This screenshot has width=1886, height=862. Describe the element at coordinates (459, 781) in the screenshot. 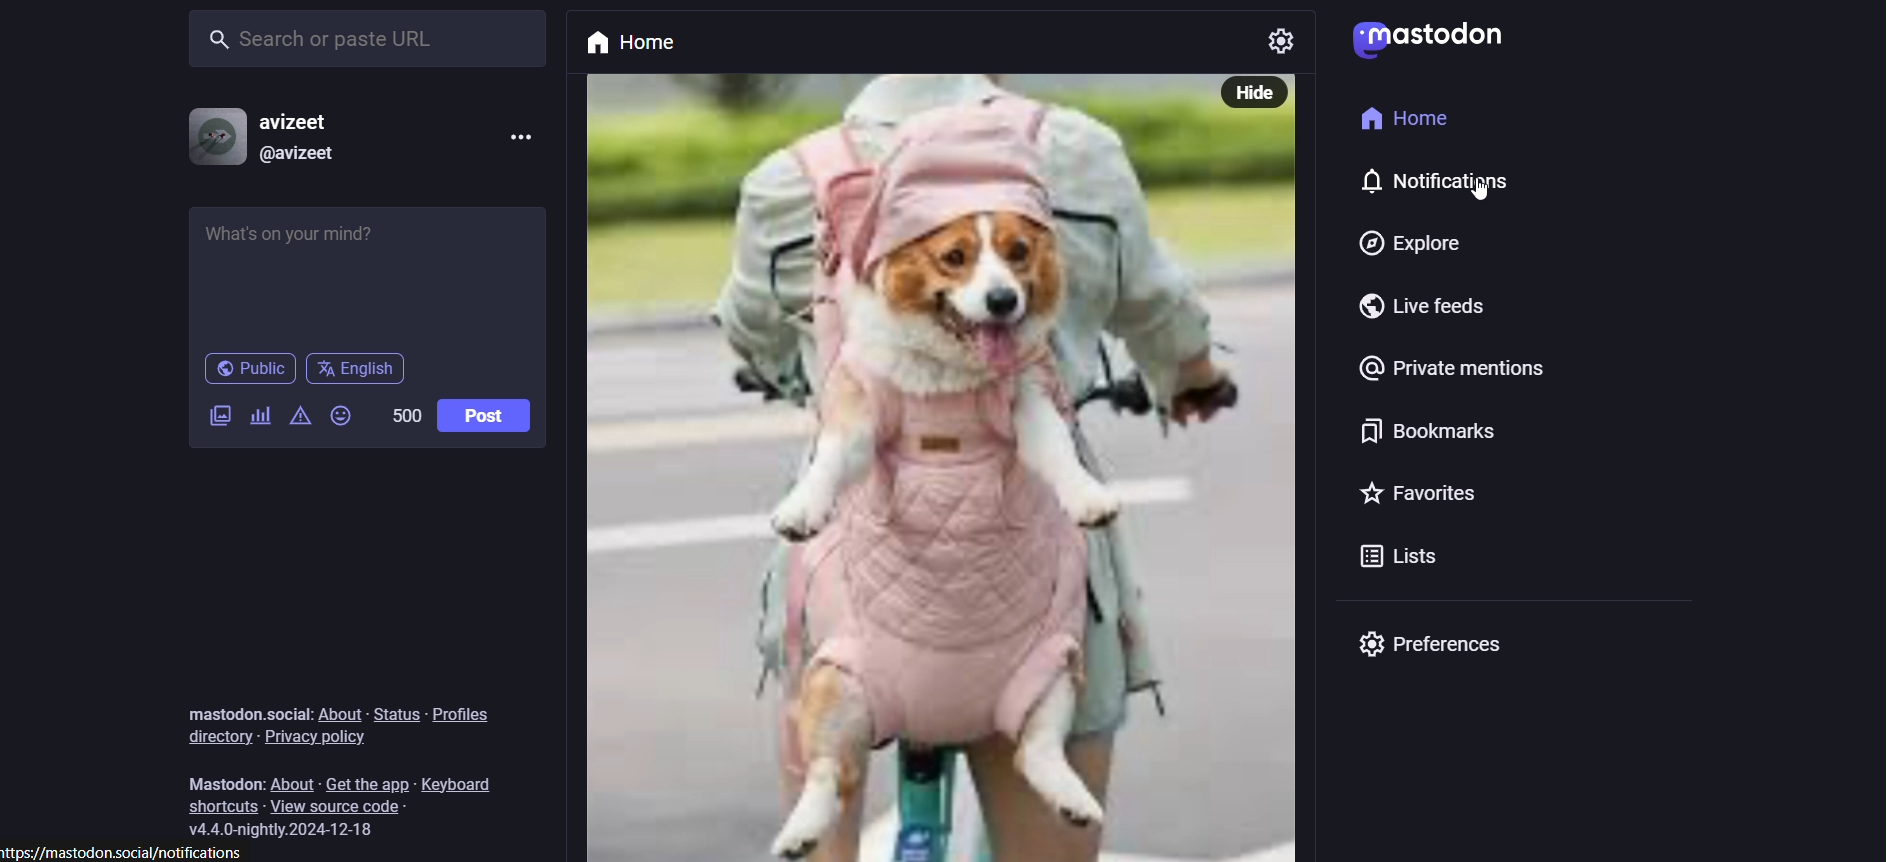

I see `keyboard` at that location.